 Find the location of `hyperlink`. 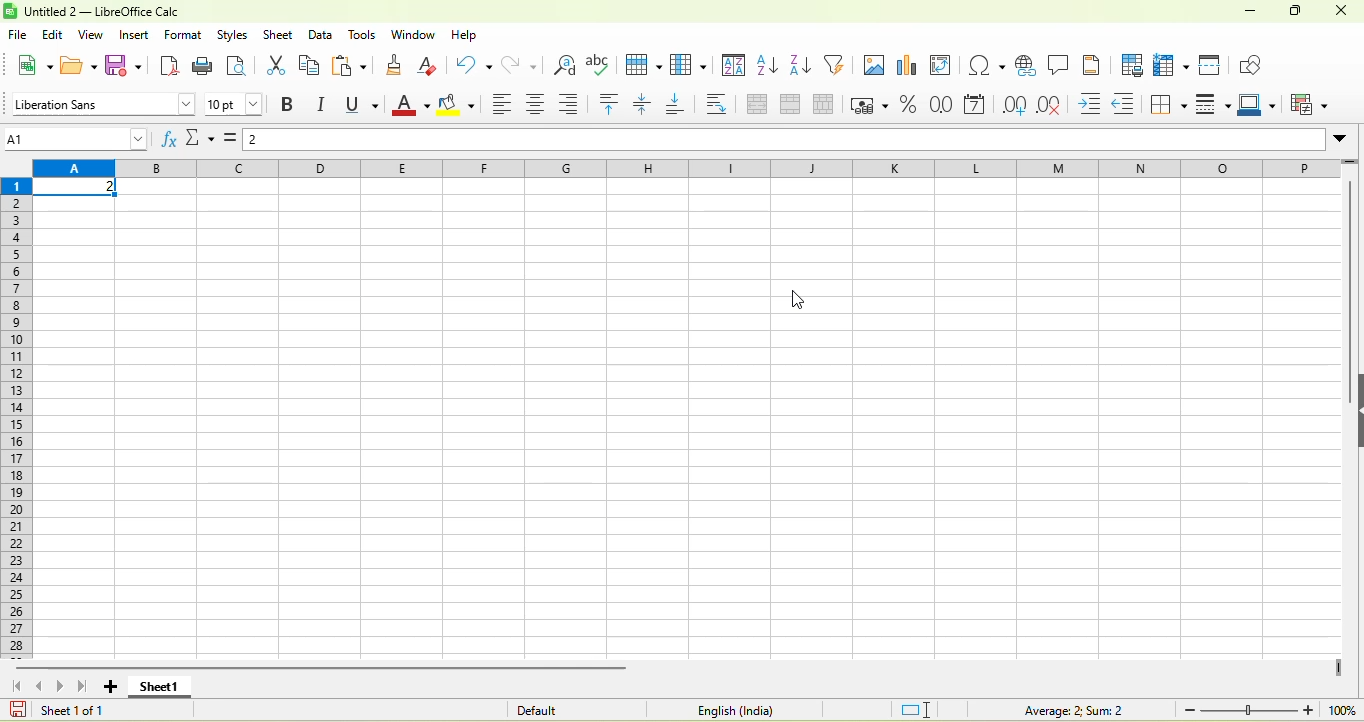

hyperlink is located at coordinates (1025, 65).